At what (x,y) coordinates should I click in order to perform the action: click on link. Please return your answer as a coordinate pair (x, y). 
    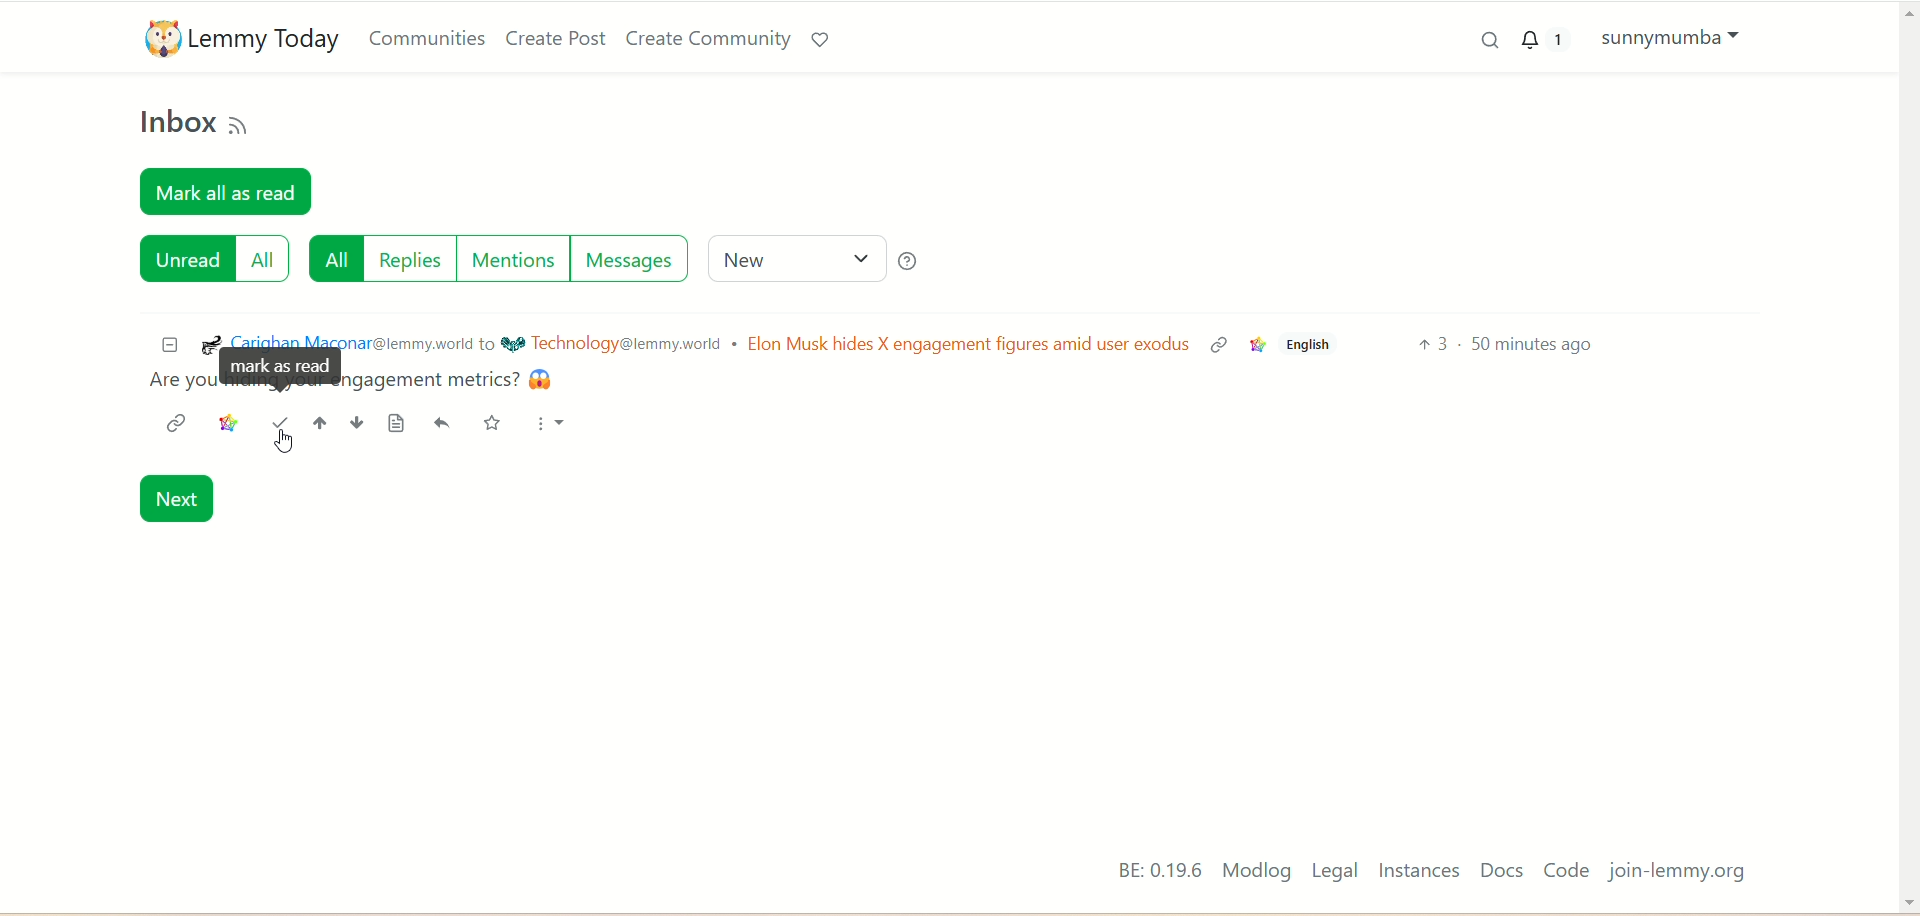
    Looking at the image, I should click on (1221, 347).